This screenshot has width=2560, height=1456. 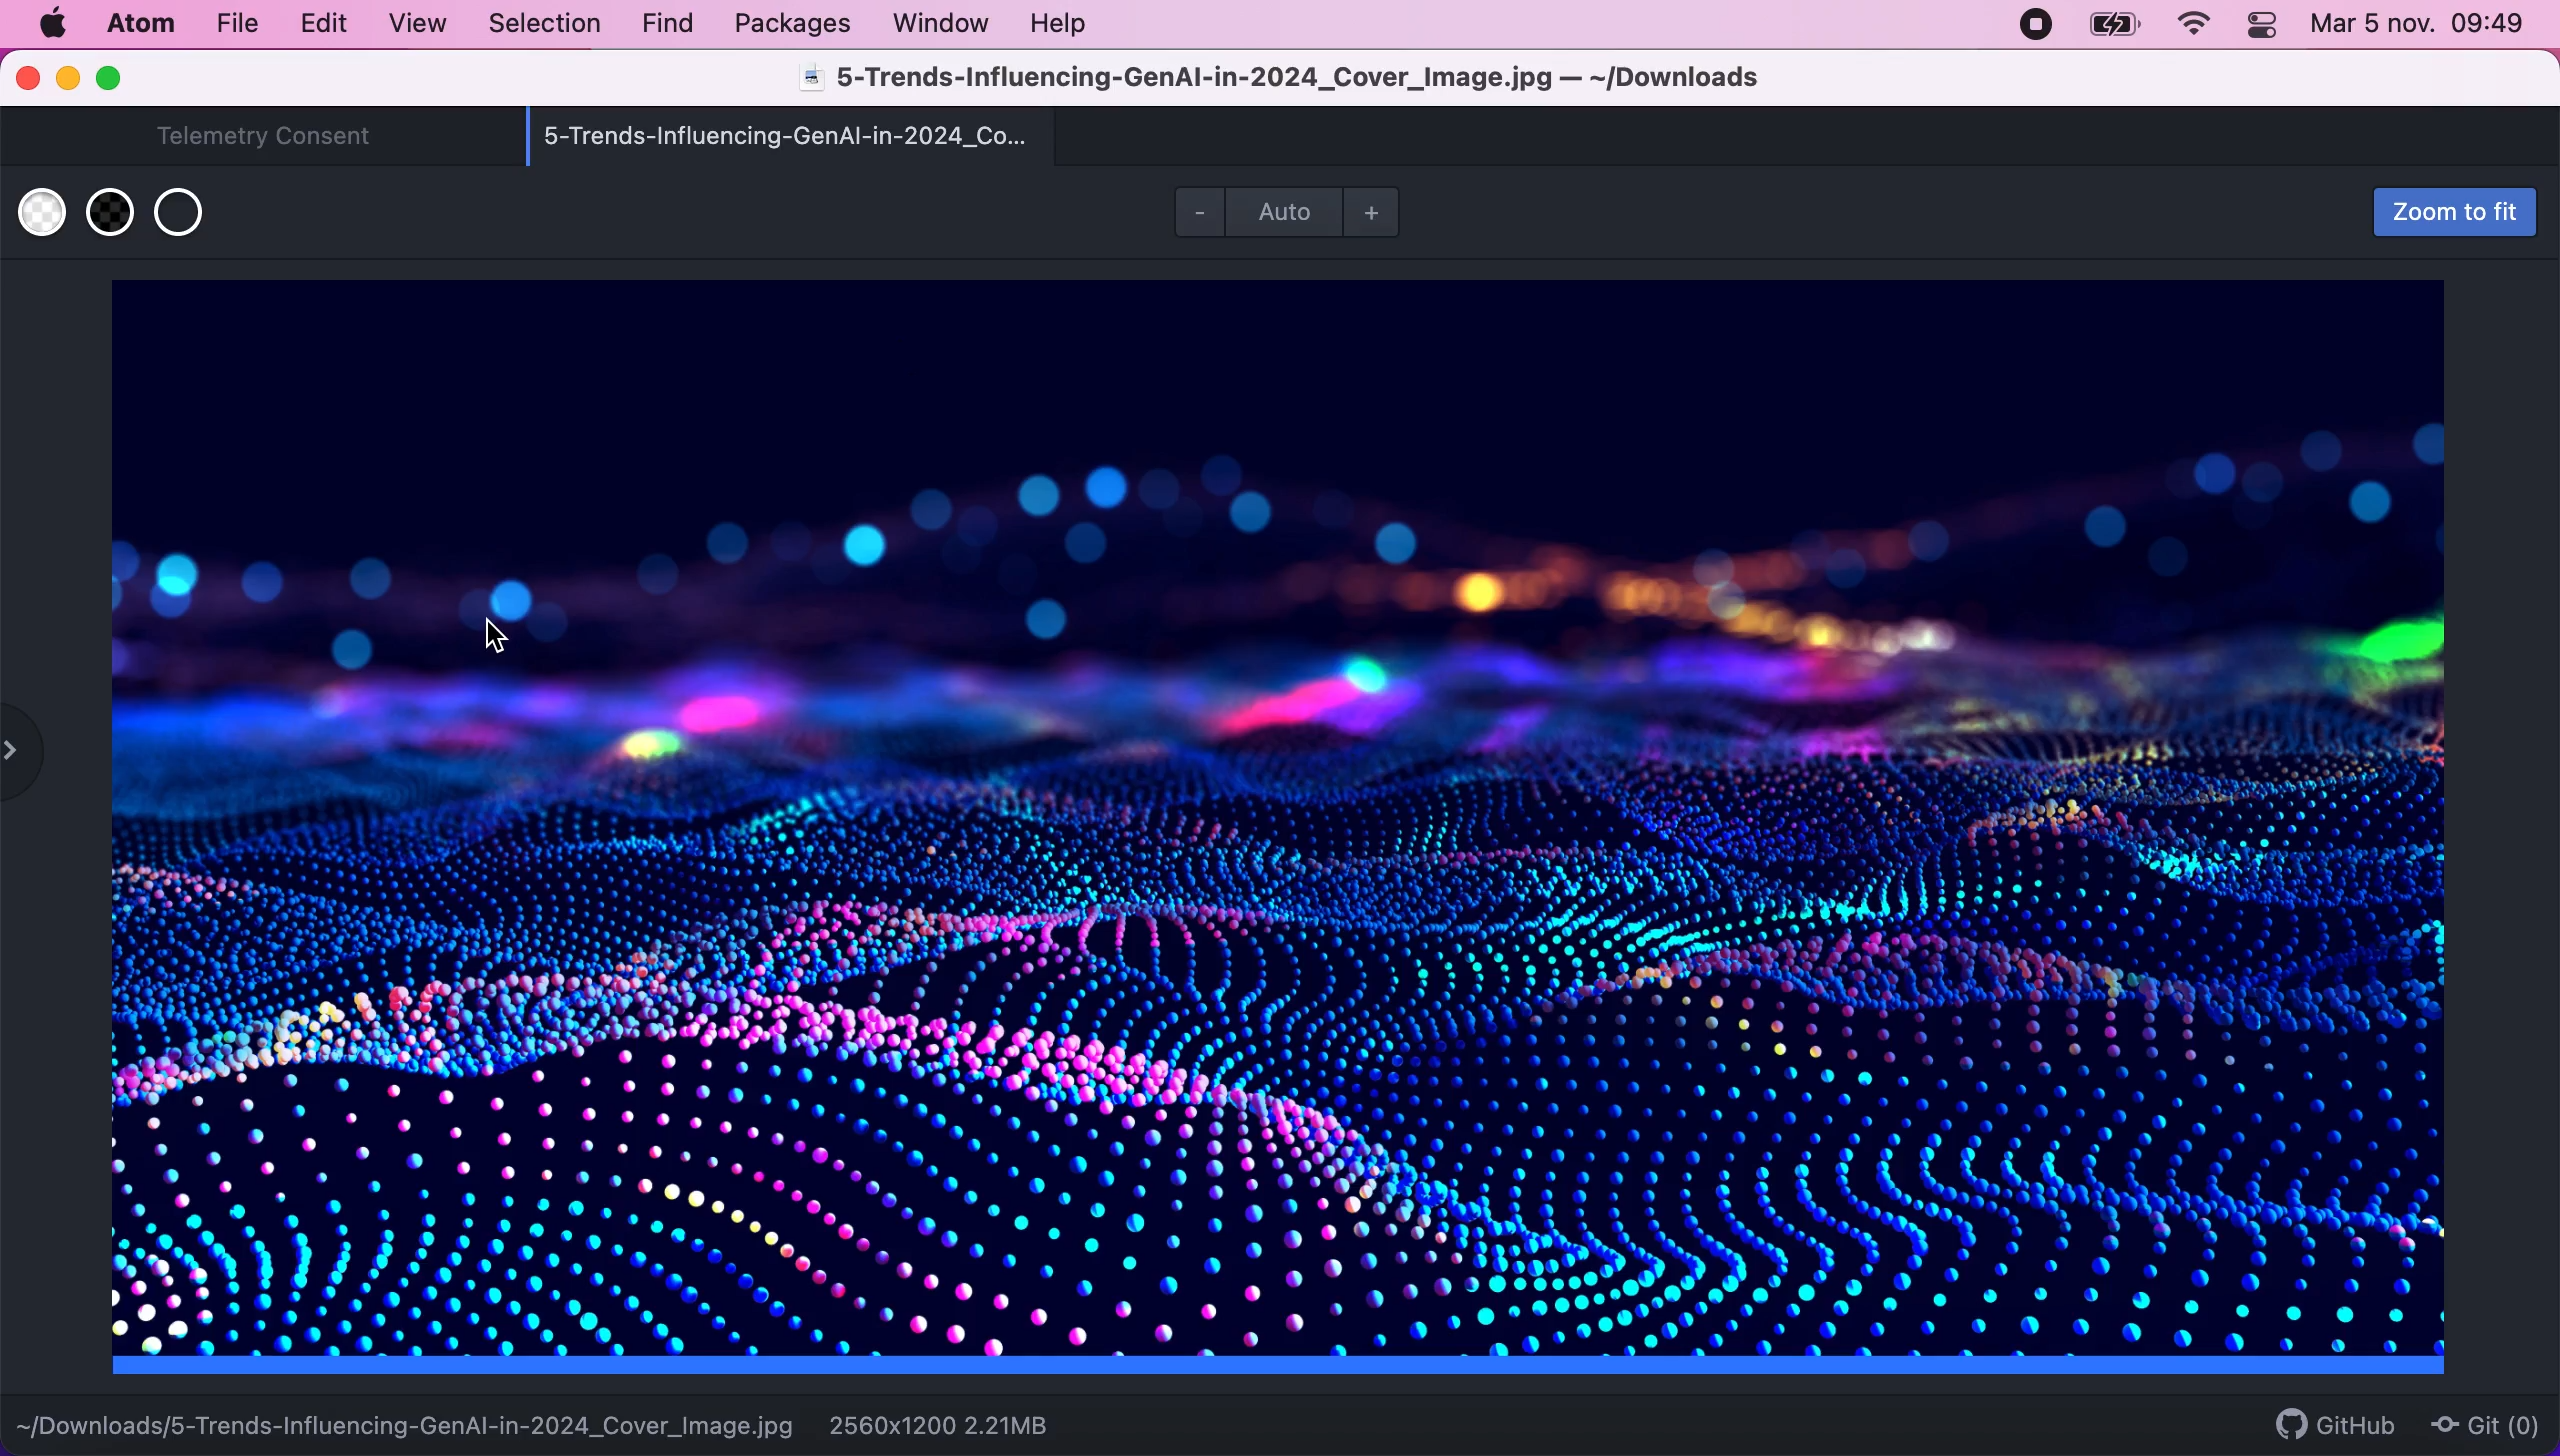 I want to click on help, so click(x=1067, y=22).